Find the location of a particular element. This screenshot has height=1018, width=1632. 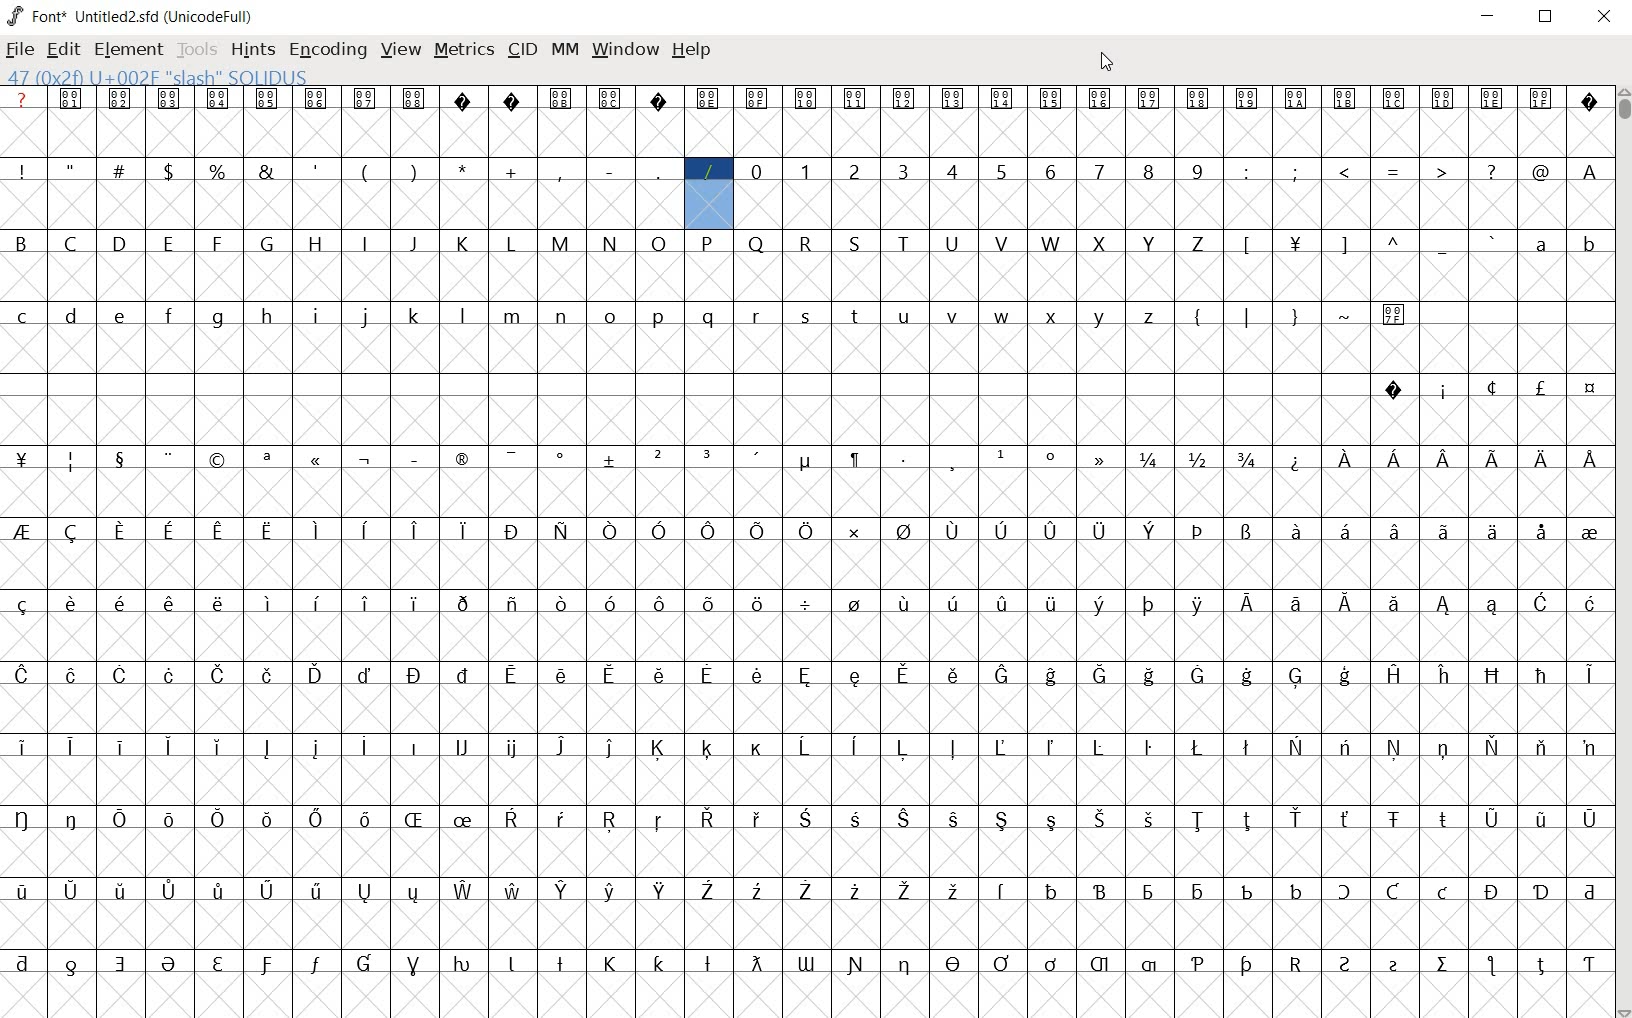

glyph is located at coordinates (1097, 605).